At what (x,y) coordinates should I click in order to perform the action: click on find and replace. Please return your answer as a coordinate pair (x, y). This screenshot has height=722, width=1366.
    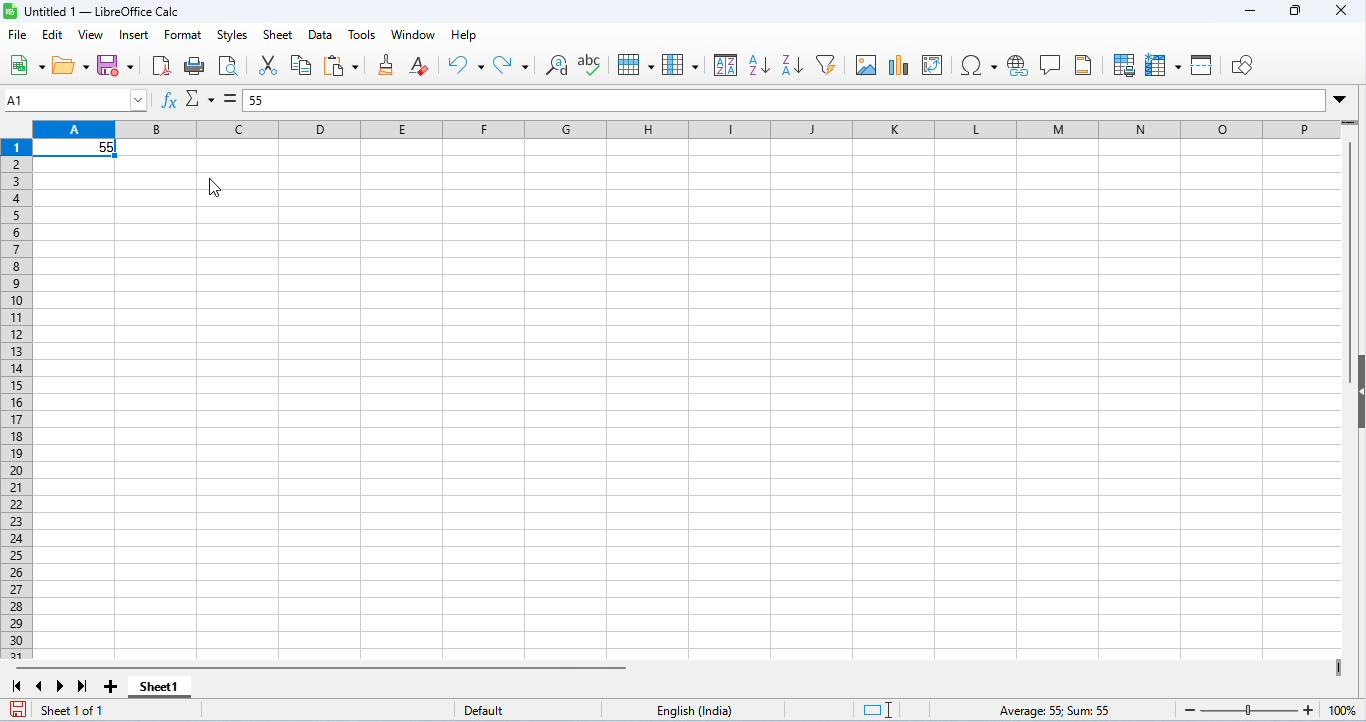
    Looking at the image, I should click on (558, 68).